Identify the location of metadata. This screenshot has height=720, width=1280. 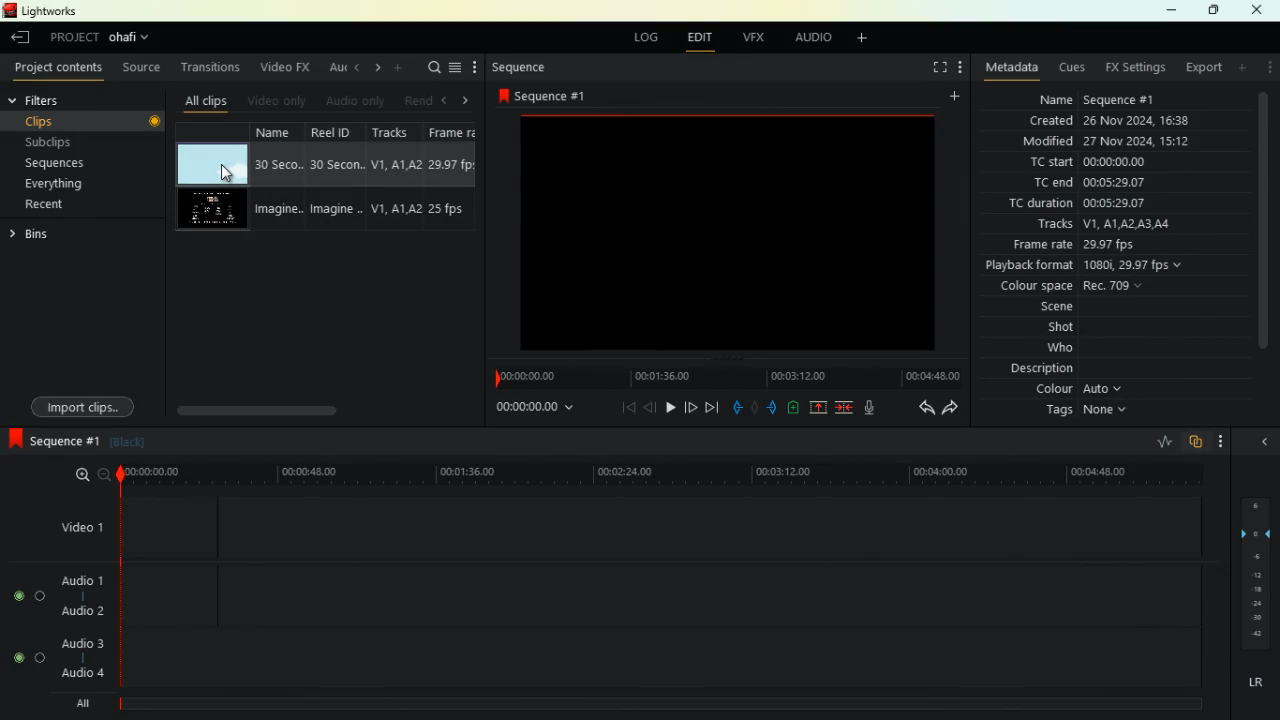
(1012, 67).